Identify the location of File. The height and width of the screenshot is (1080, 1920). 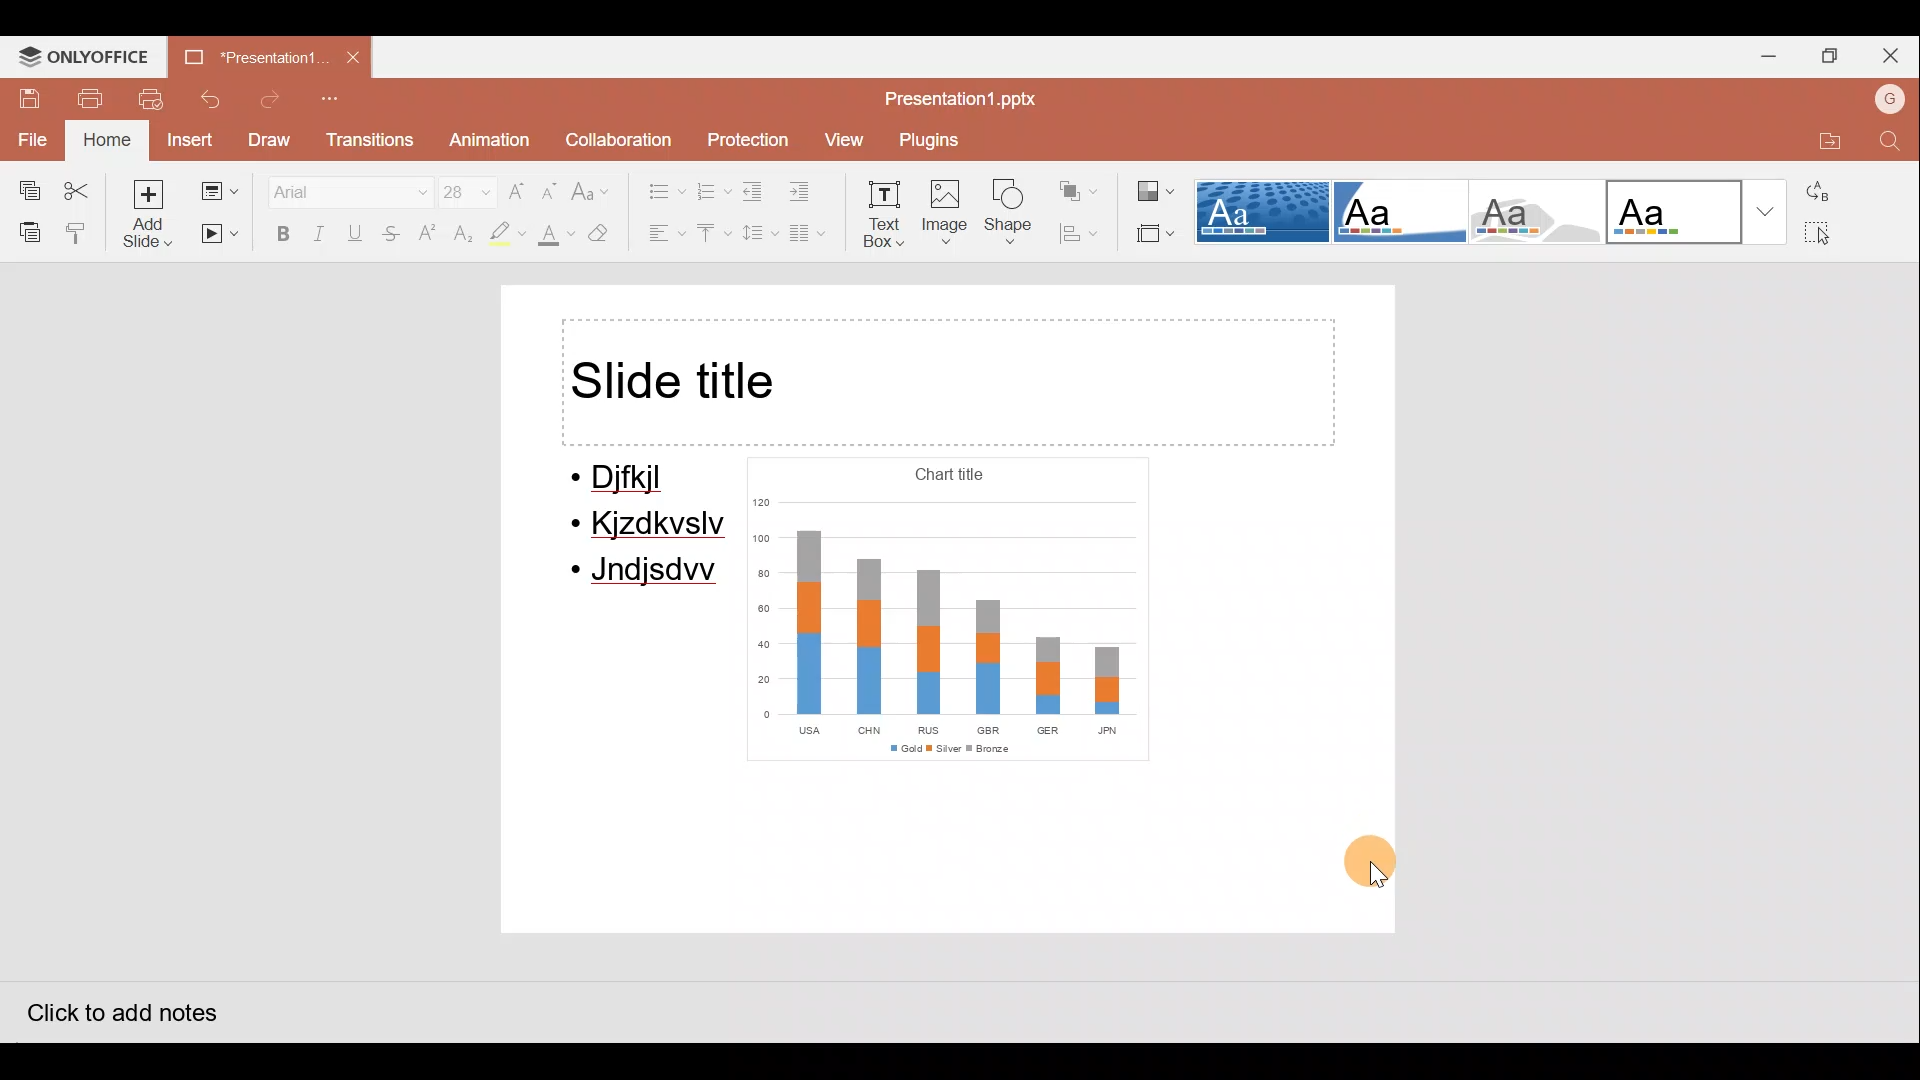
(28, 144).